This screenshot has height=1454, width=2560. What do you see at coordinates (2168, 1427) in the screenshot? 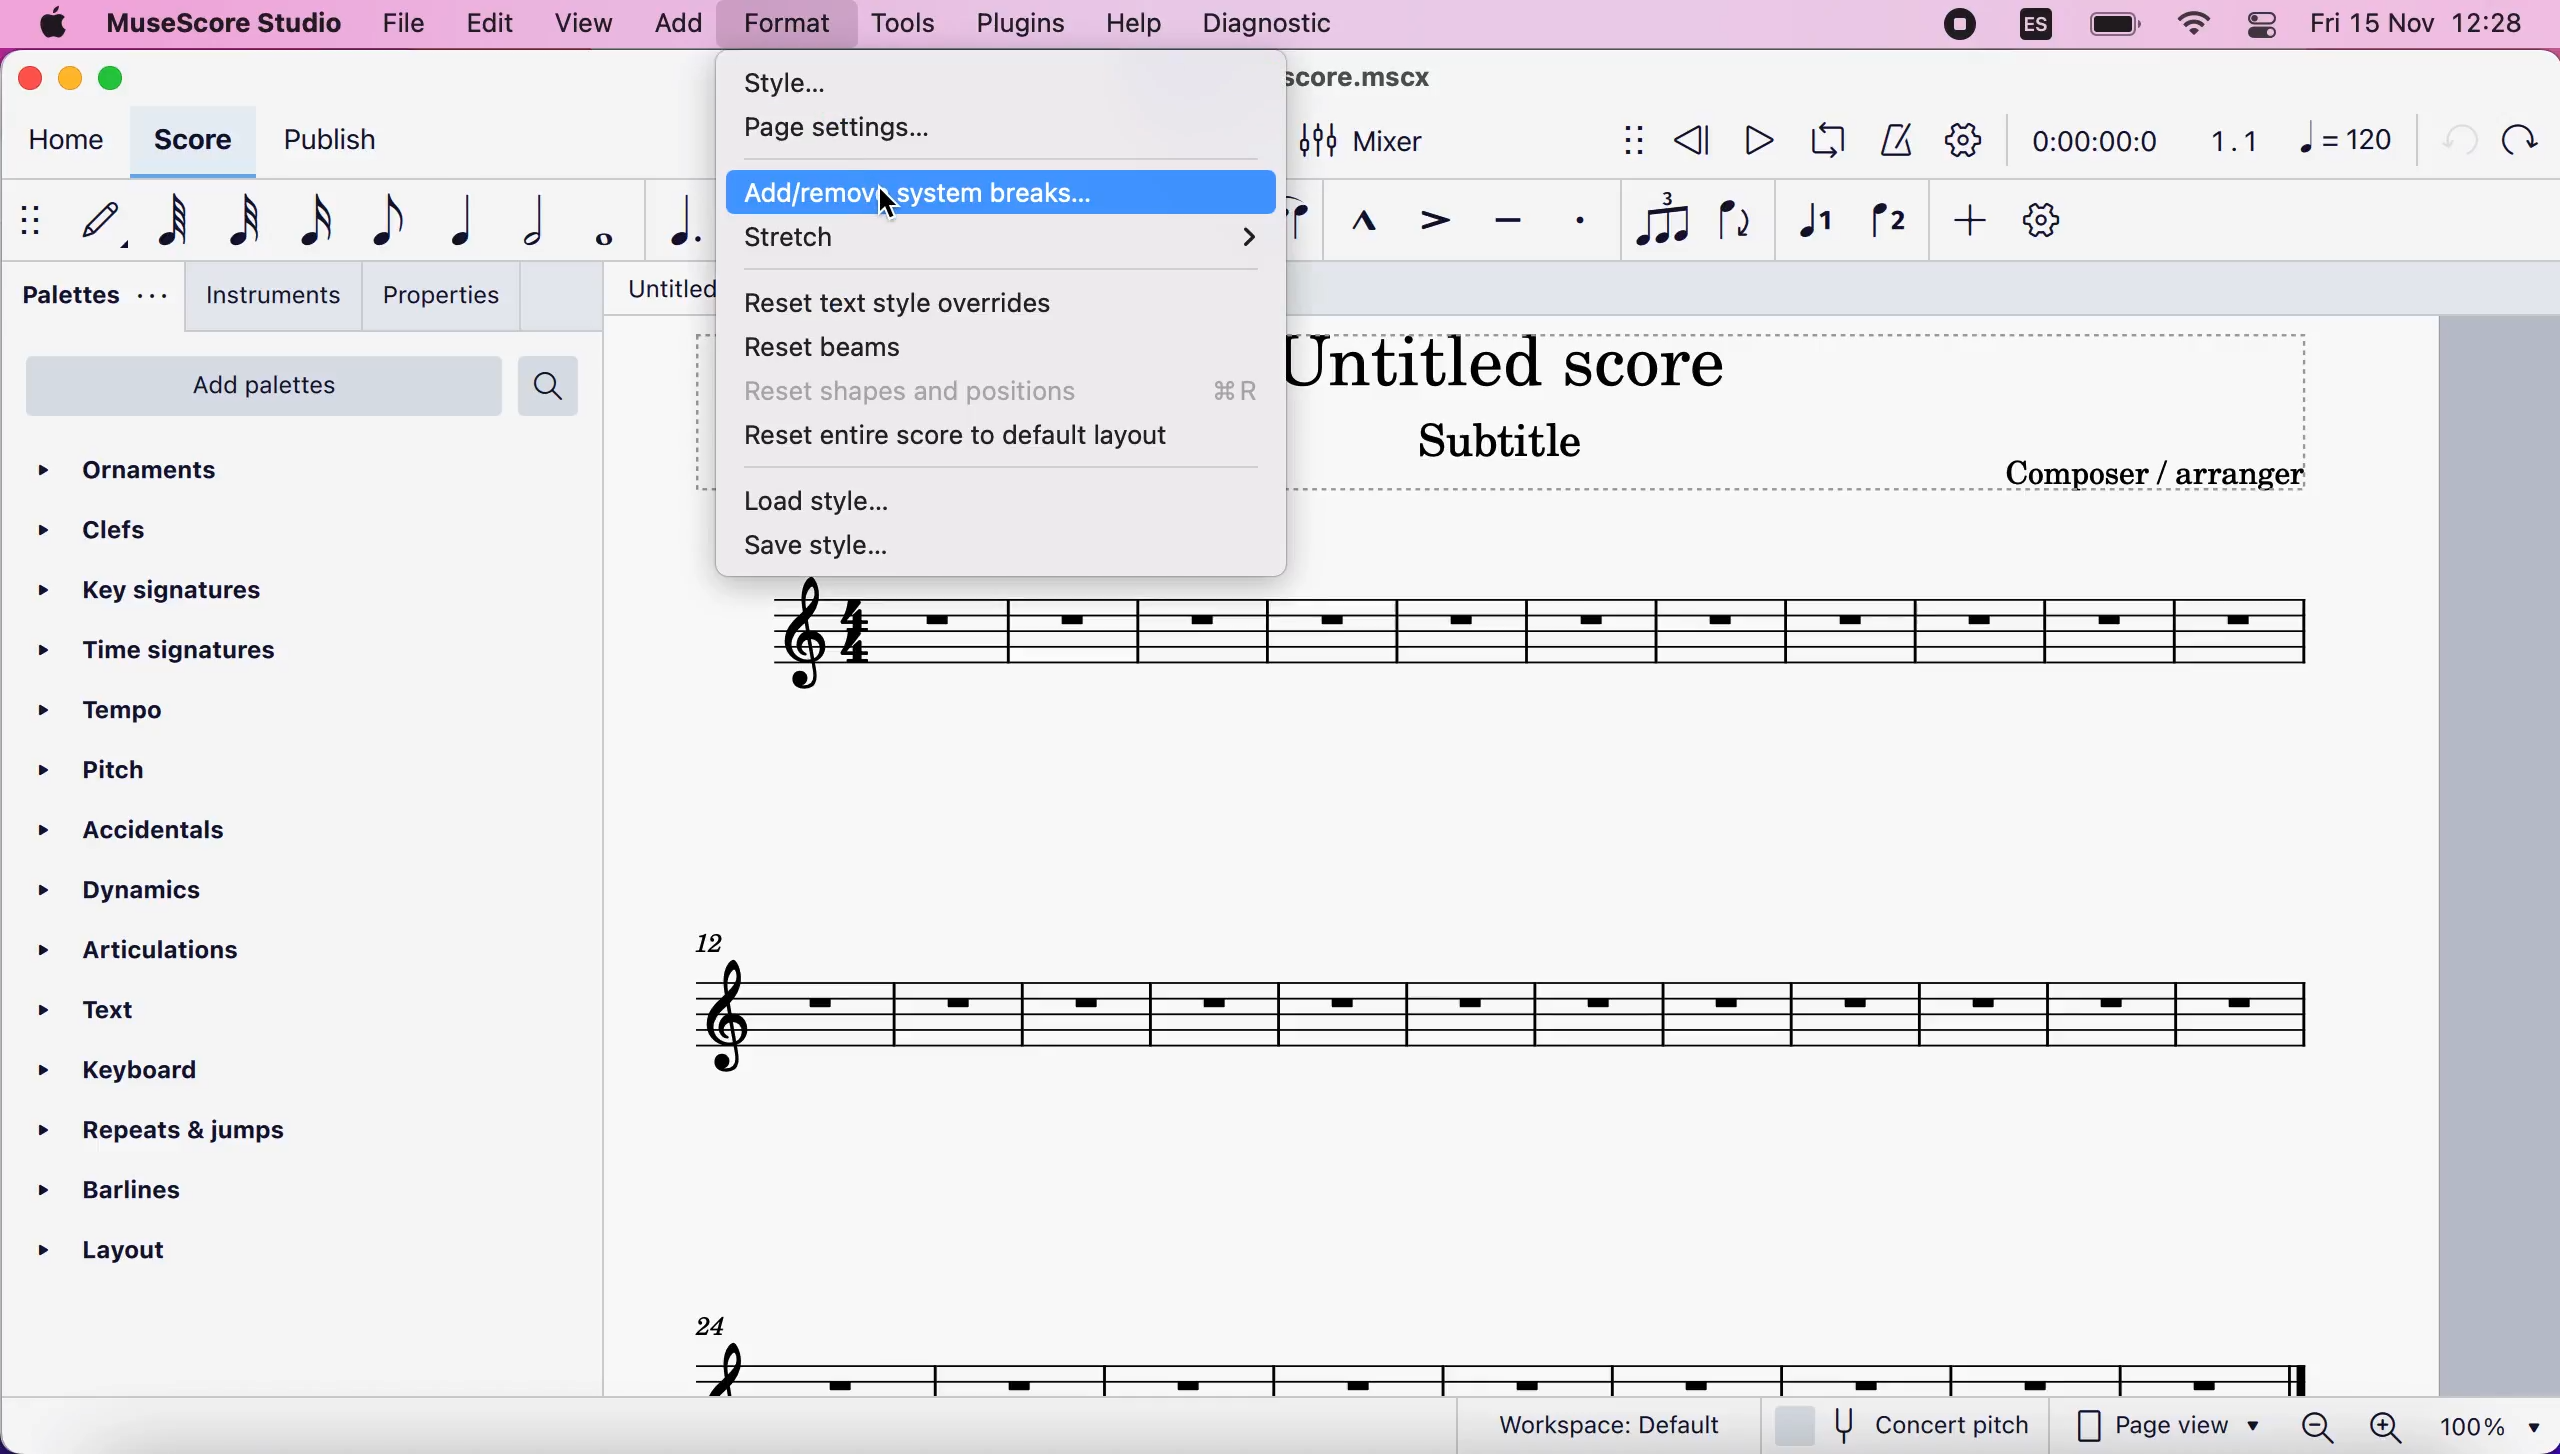
I see `page view` at bounding box center [2168, 1427].